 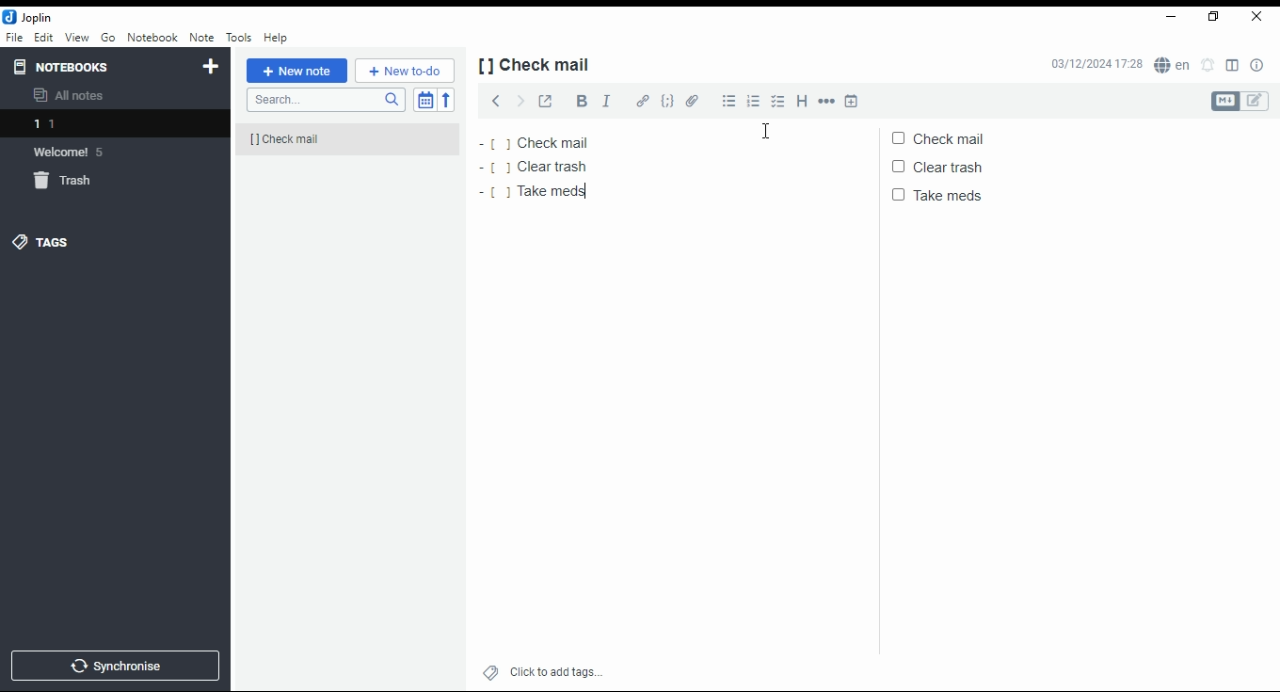 I want to click on restore, so click(x=1216, y=17).